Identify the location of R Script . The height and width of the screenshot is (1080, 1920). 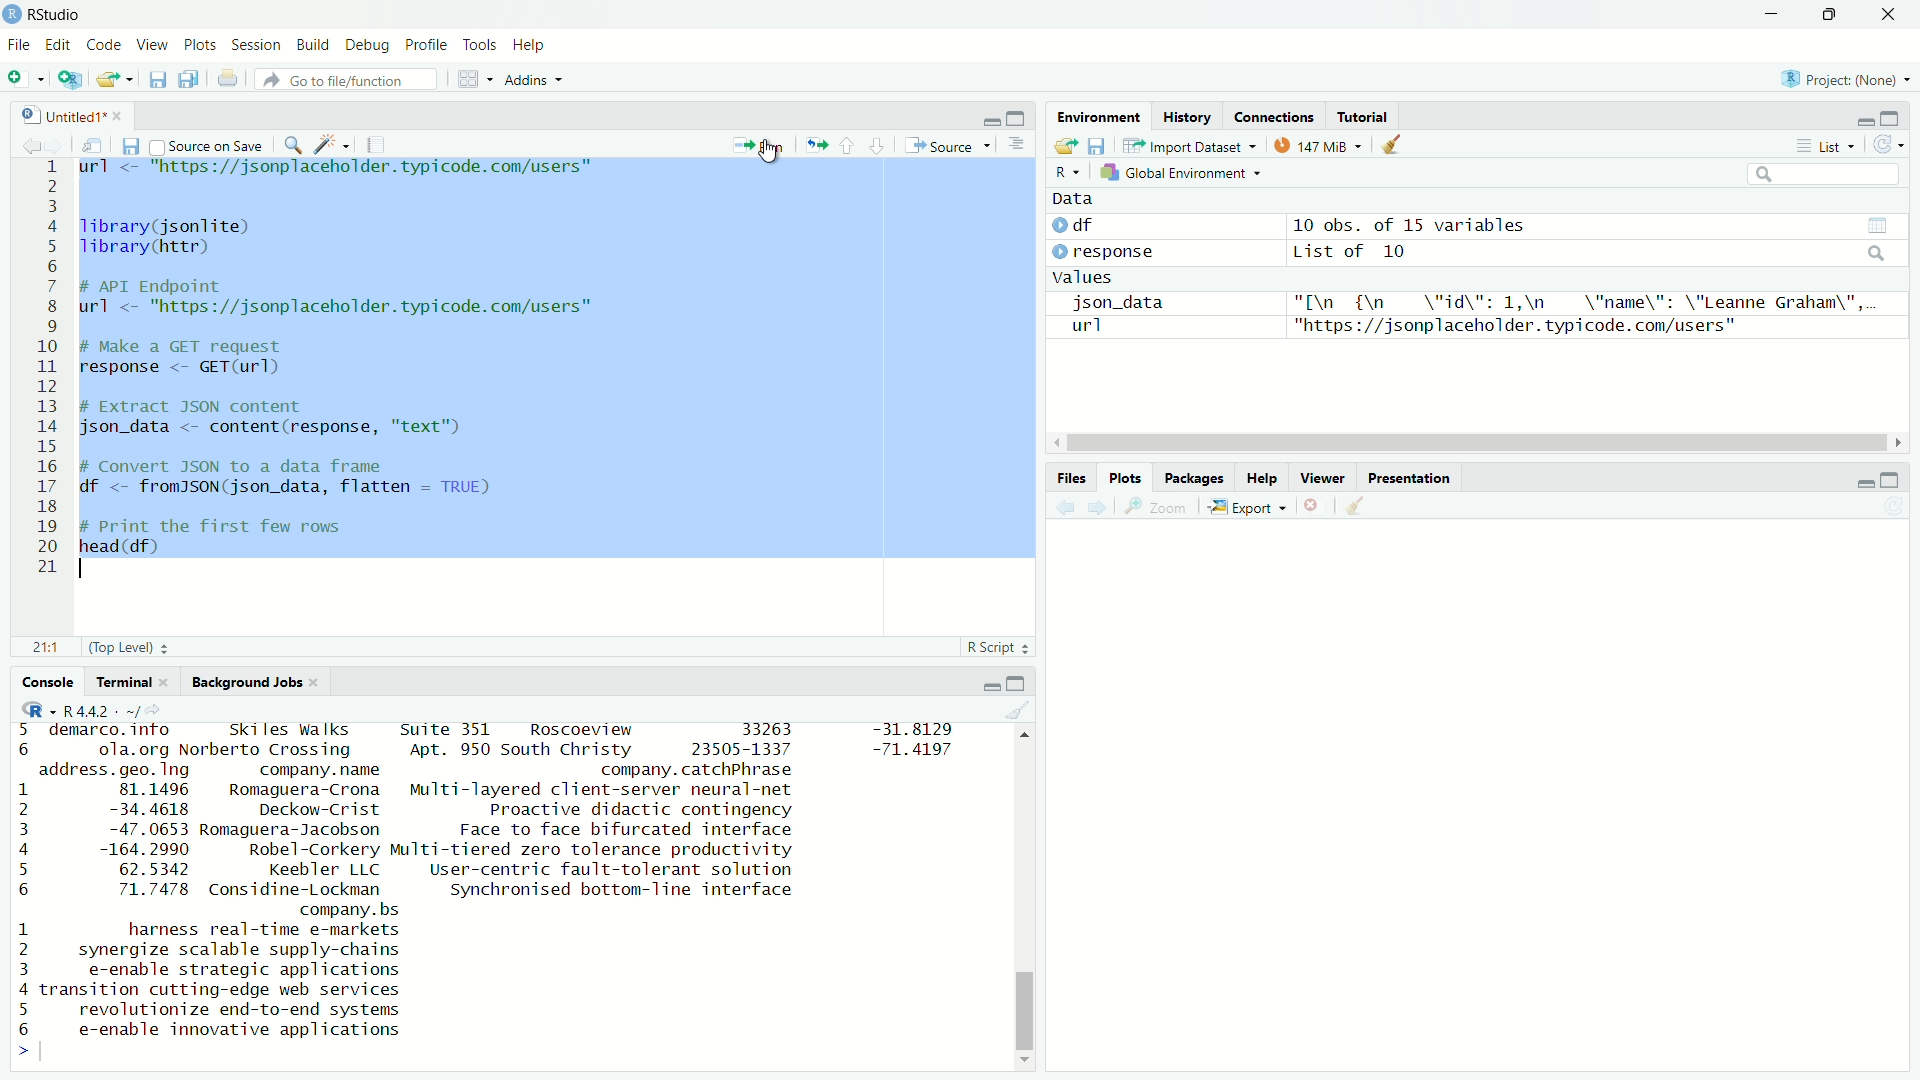
(998, 648).